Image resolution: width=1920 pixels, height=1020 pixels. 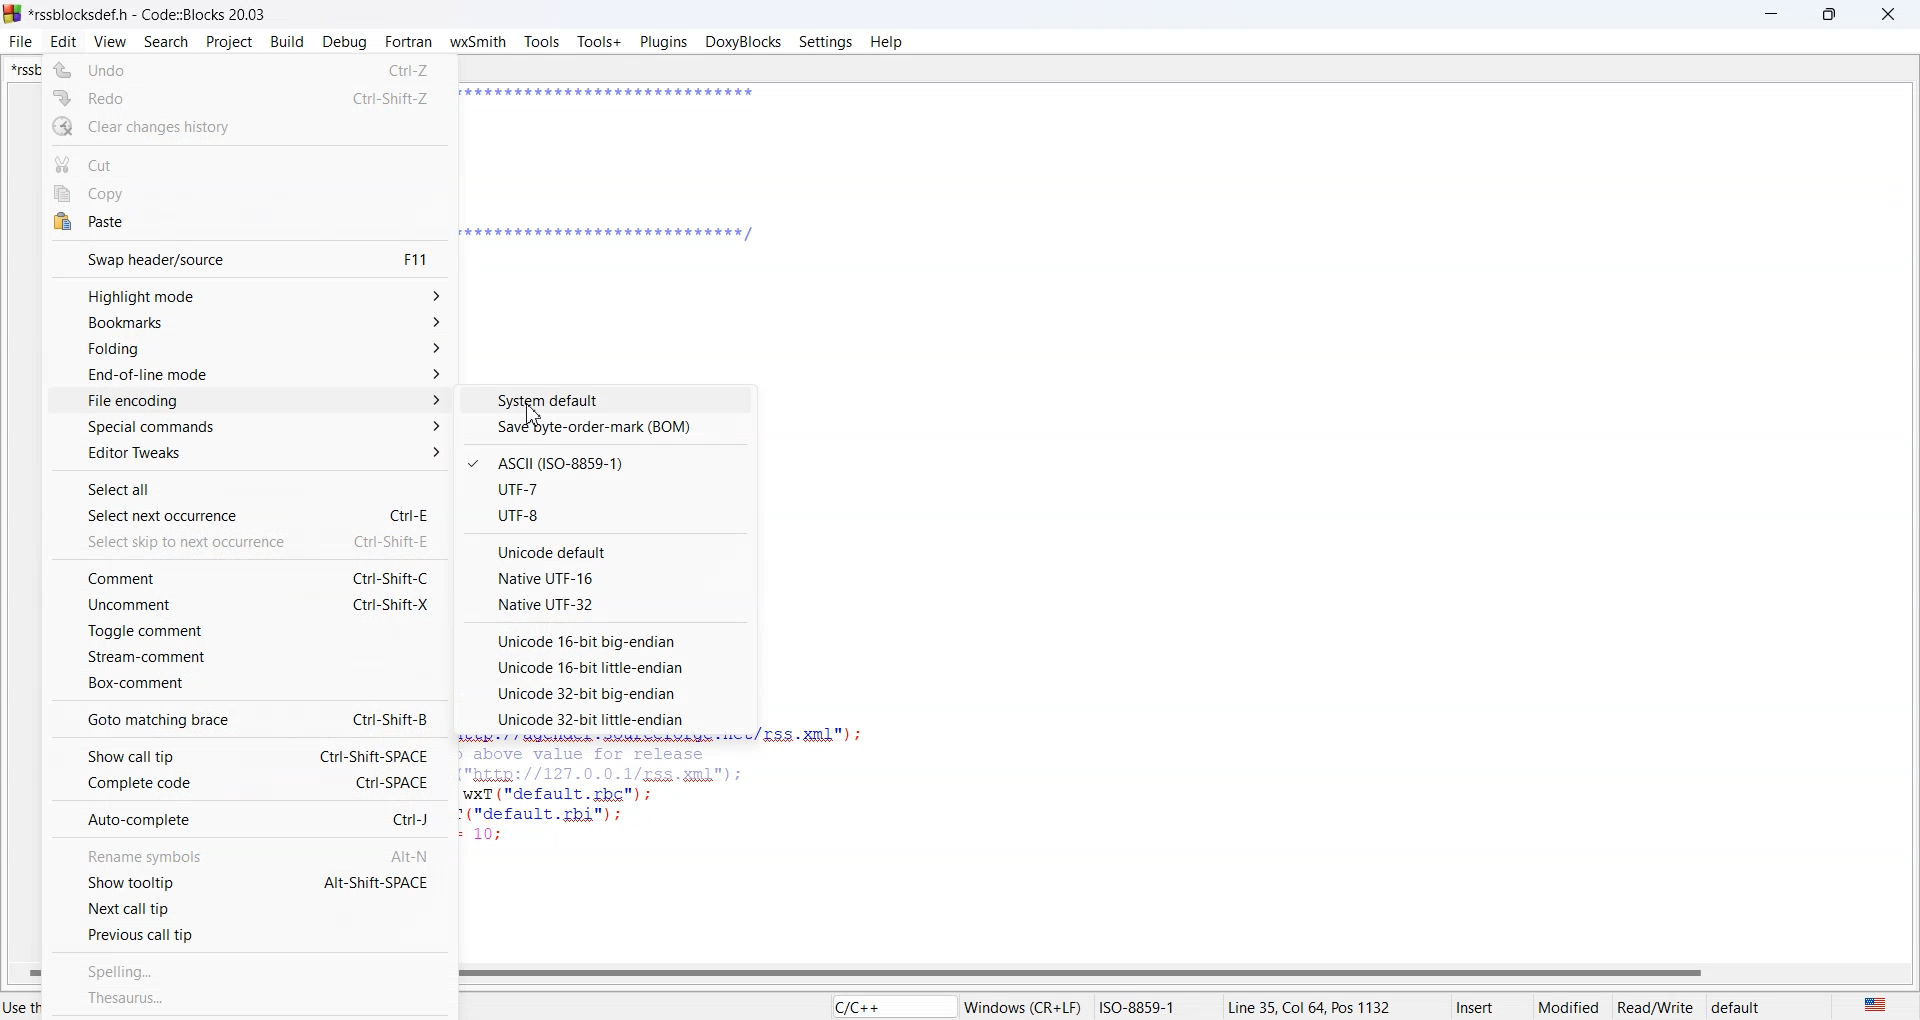 What do you see at coordinates (478, 42) in the screenshot?
I see `W X Smith` at bounding box center [478, 42].